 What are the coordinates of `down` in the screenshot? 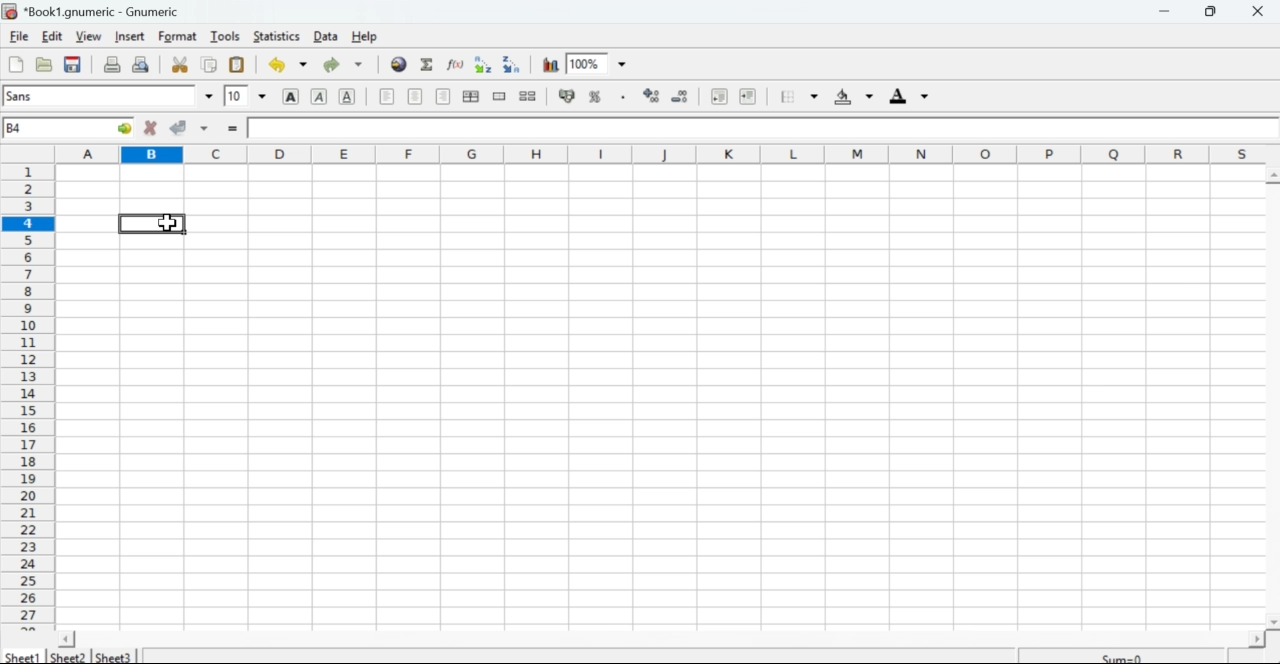 It's located at (208, 127).